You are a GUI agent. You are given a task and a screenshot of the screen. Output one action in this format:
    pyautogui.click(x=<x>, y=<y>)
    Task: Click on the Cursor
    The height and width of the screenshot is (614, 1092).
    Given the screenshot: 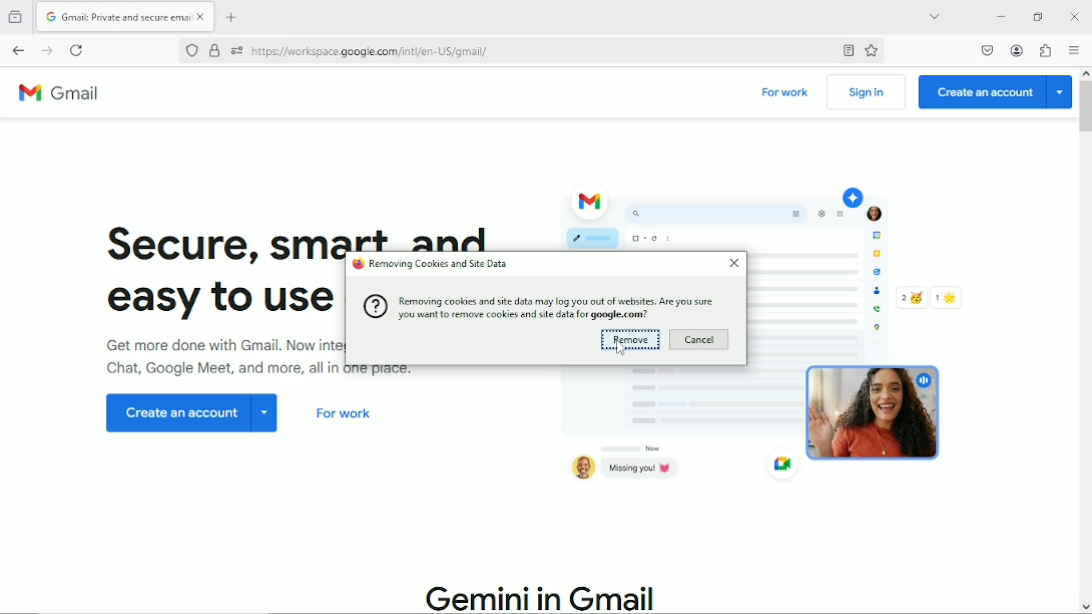 What is the action you would take?
    pyautogui.click(x=621, y=354)
    